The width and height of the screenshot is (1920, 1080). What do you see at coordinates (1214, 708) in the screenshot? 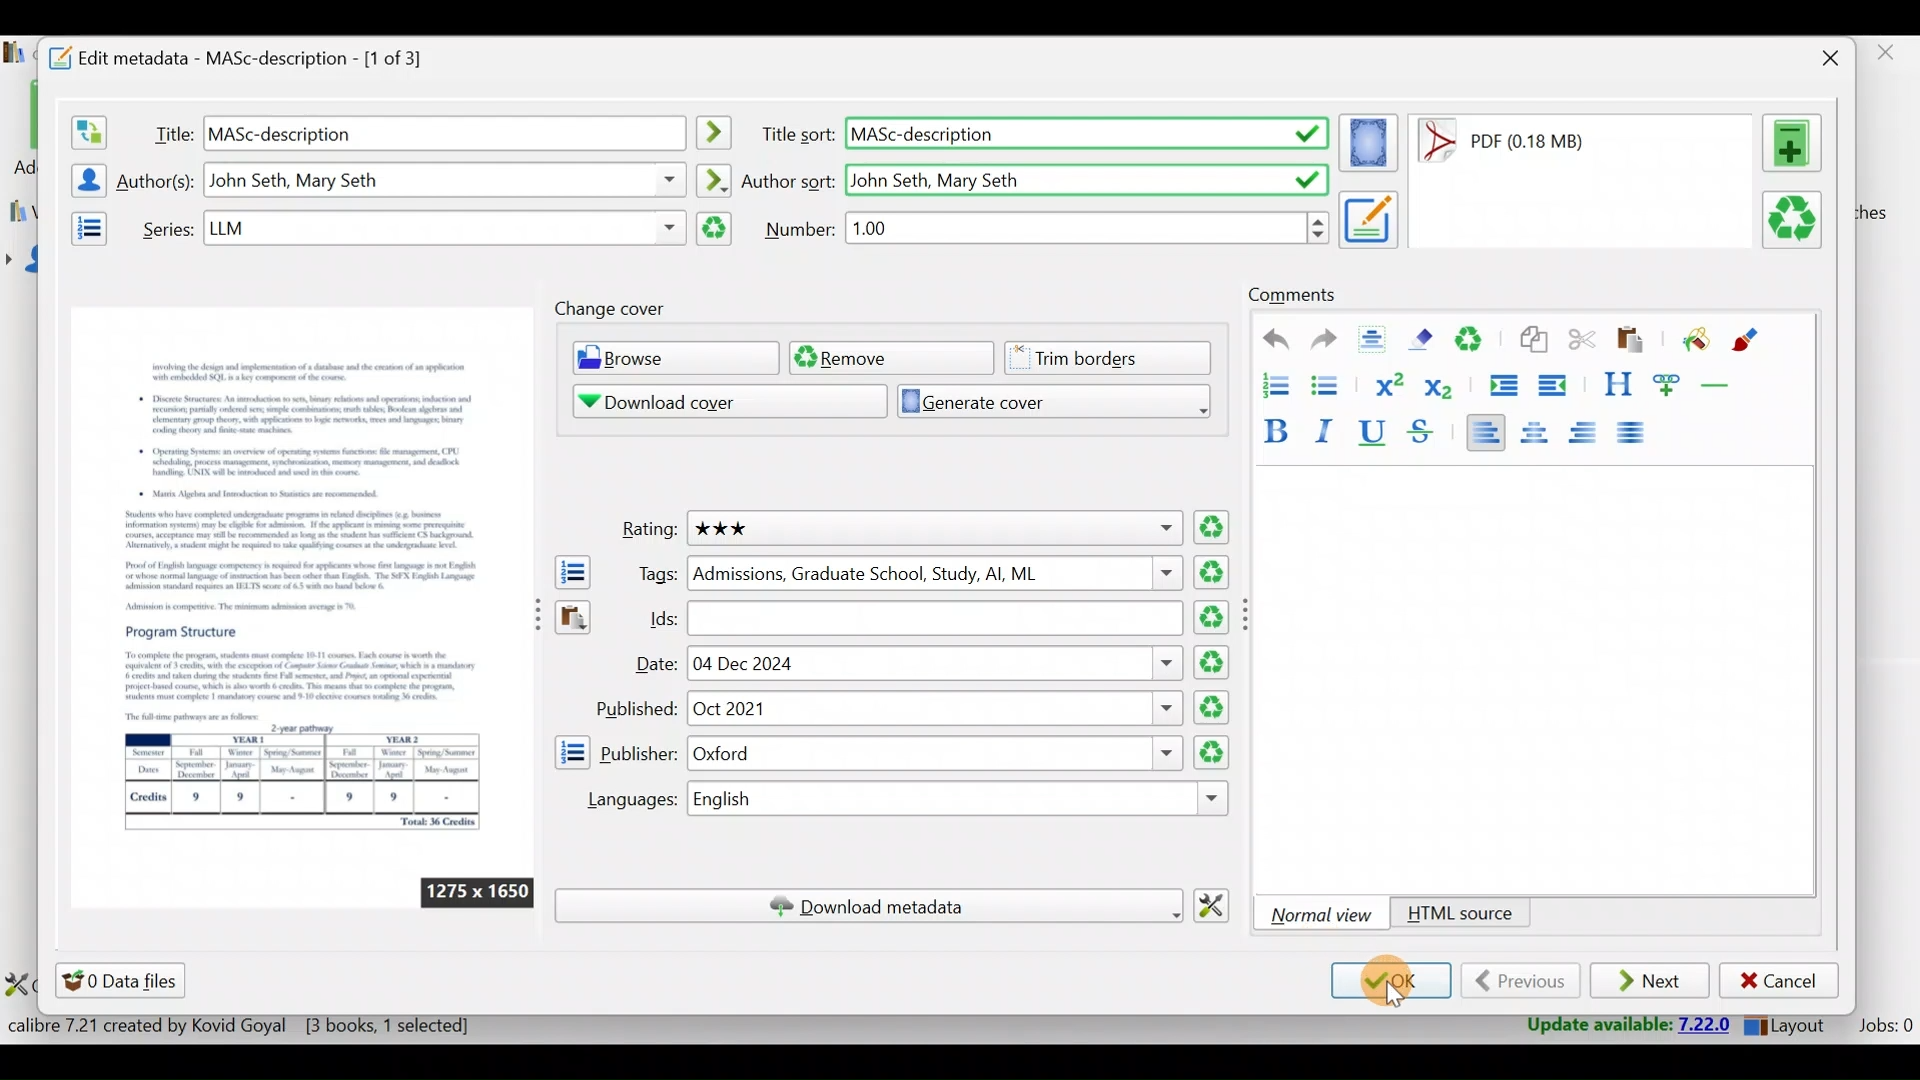
I see `Clear date` at bounding box center [1214, 708].